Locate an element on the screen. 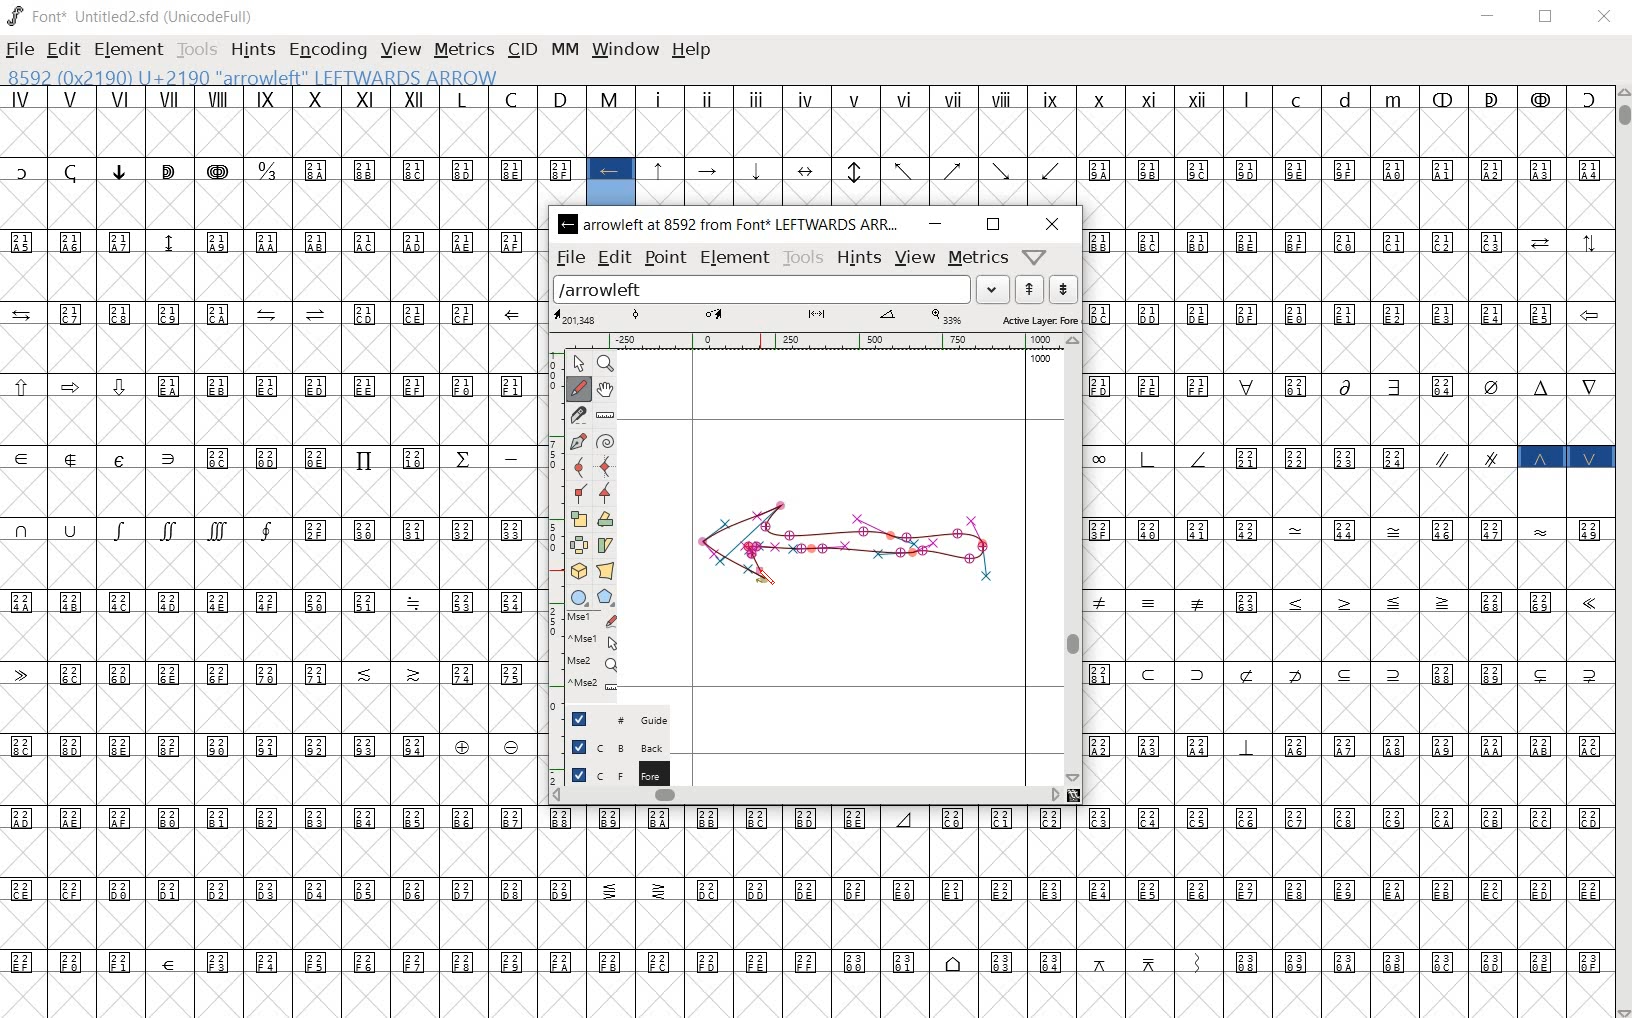 The height and width of the screenshot is (1018, 1632). show the next/previous word on the list is located at coordinates (1045, 288).